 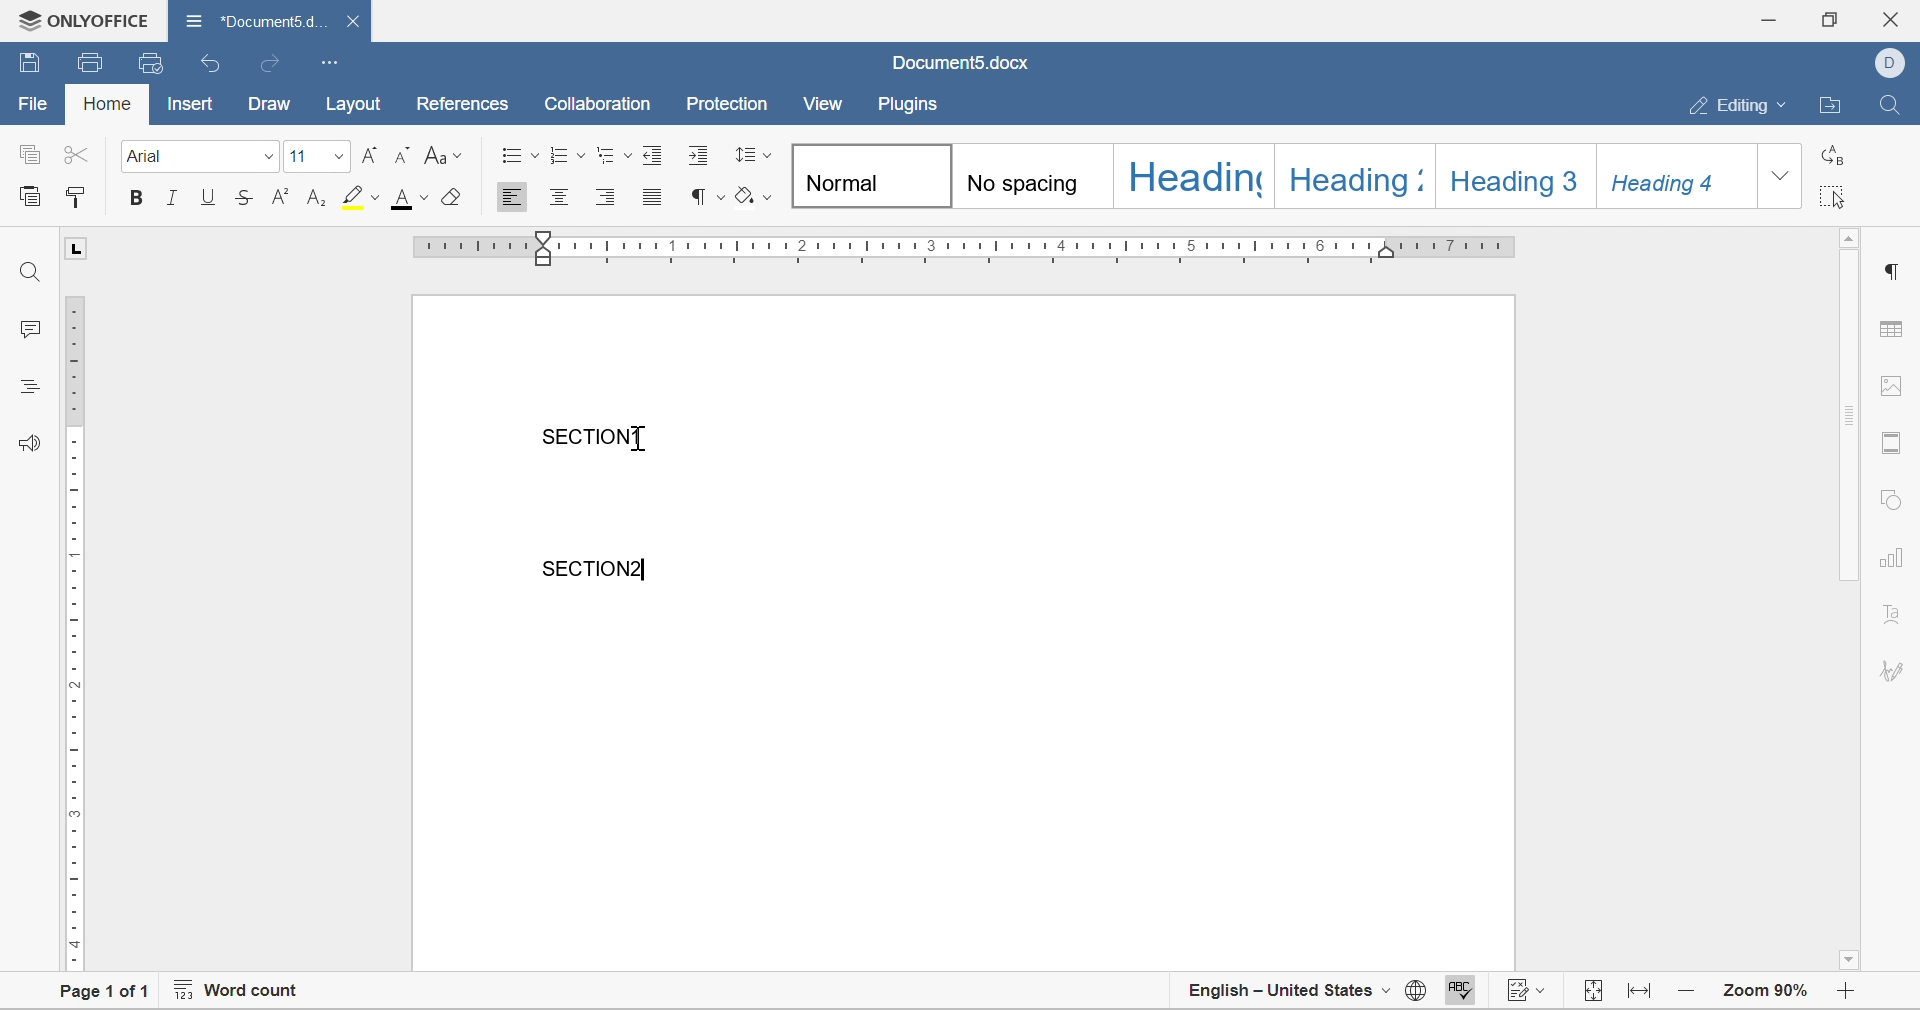 What do you see at coordinates (269, 105) in the screenshot?
I see `draw` at bounding box center [269, 105].